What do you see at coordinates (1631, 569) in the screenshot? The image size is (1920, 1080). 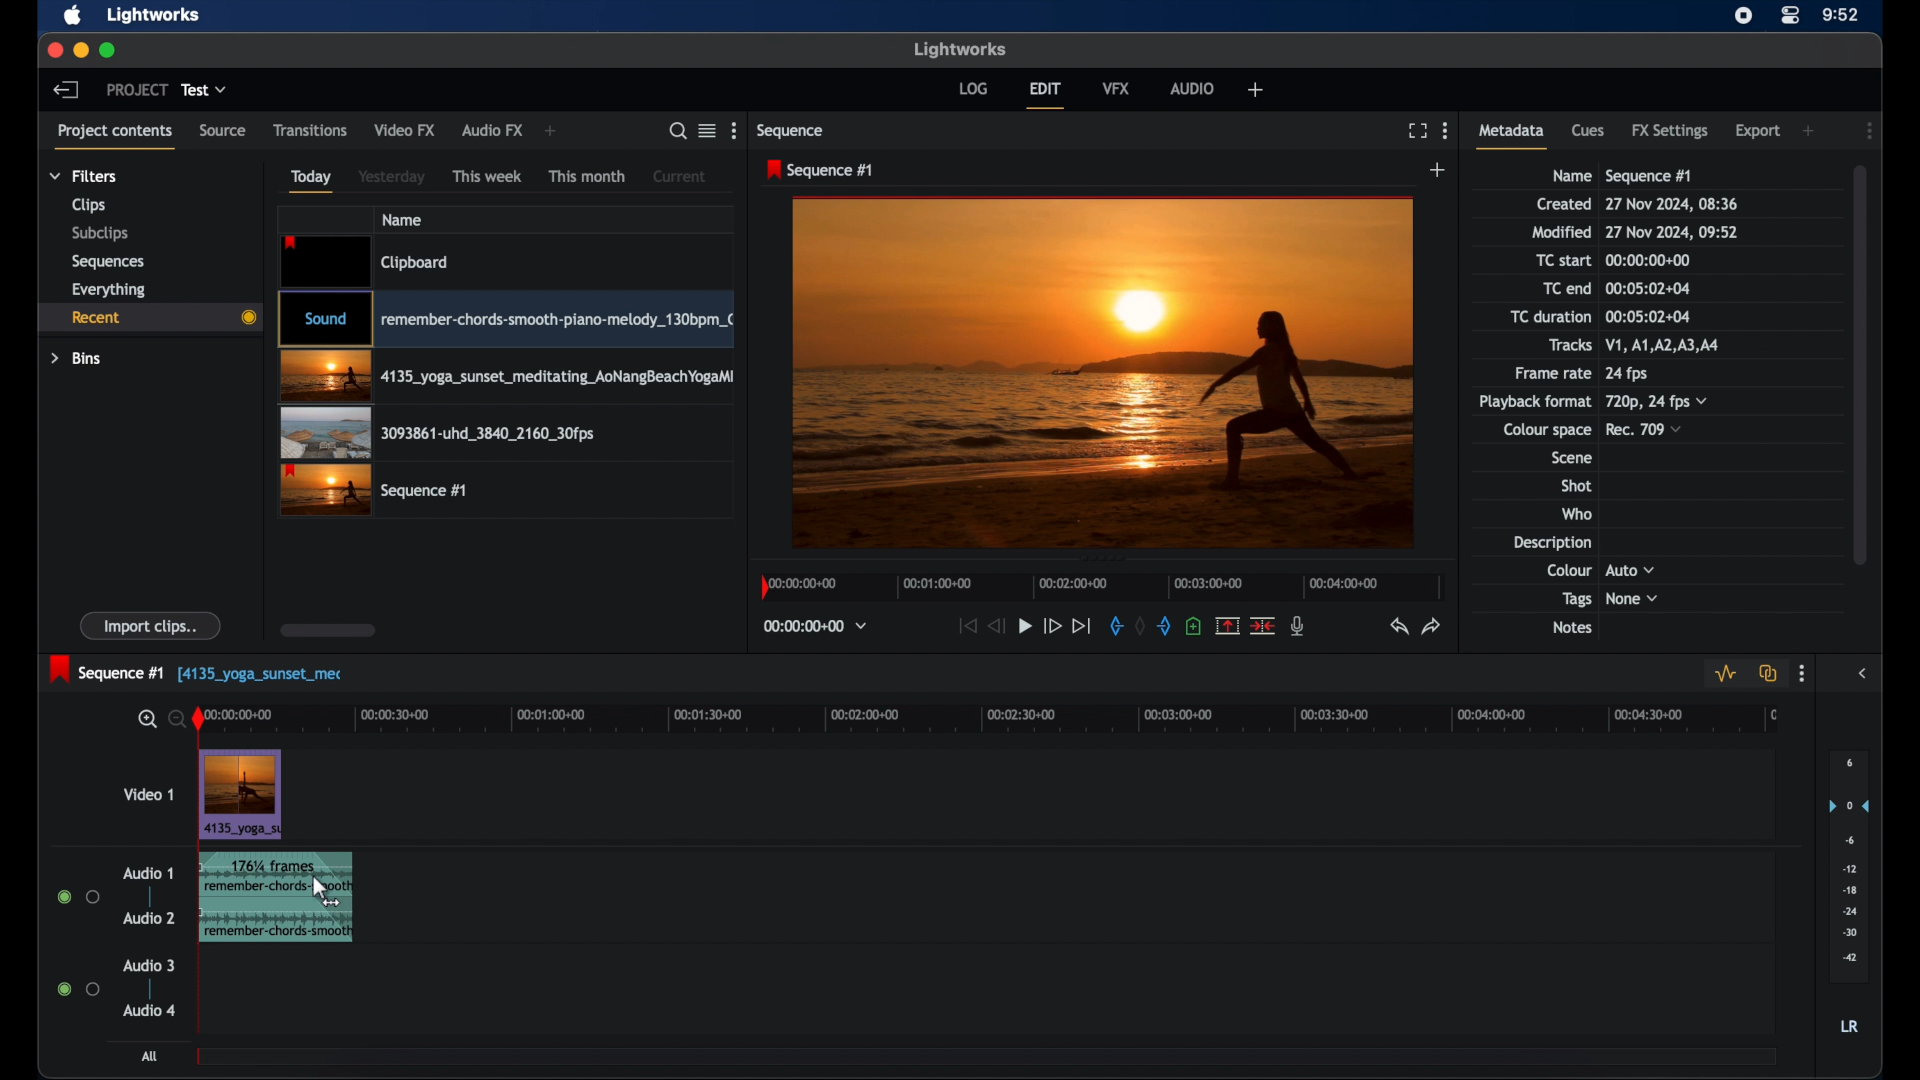 I see `auto` at bounding box center [1631, 569].